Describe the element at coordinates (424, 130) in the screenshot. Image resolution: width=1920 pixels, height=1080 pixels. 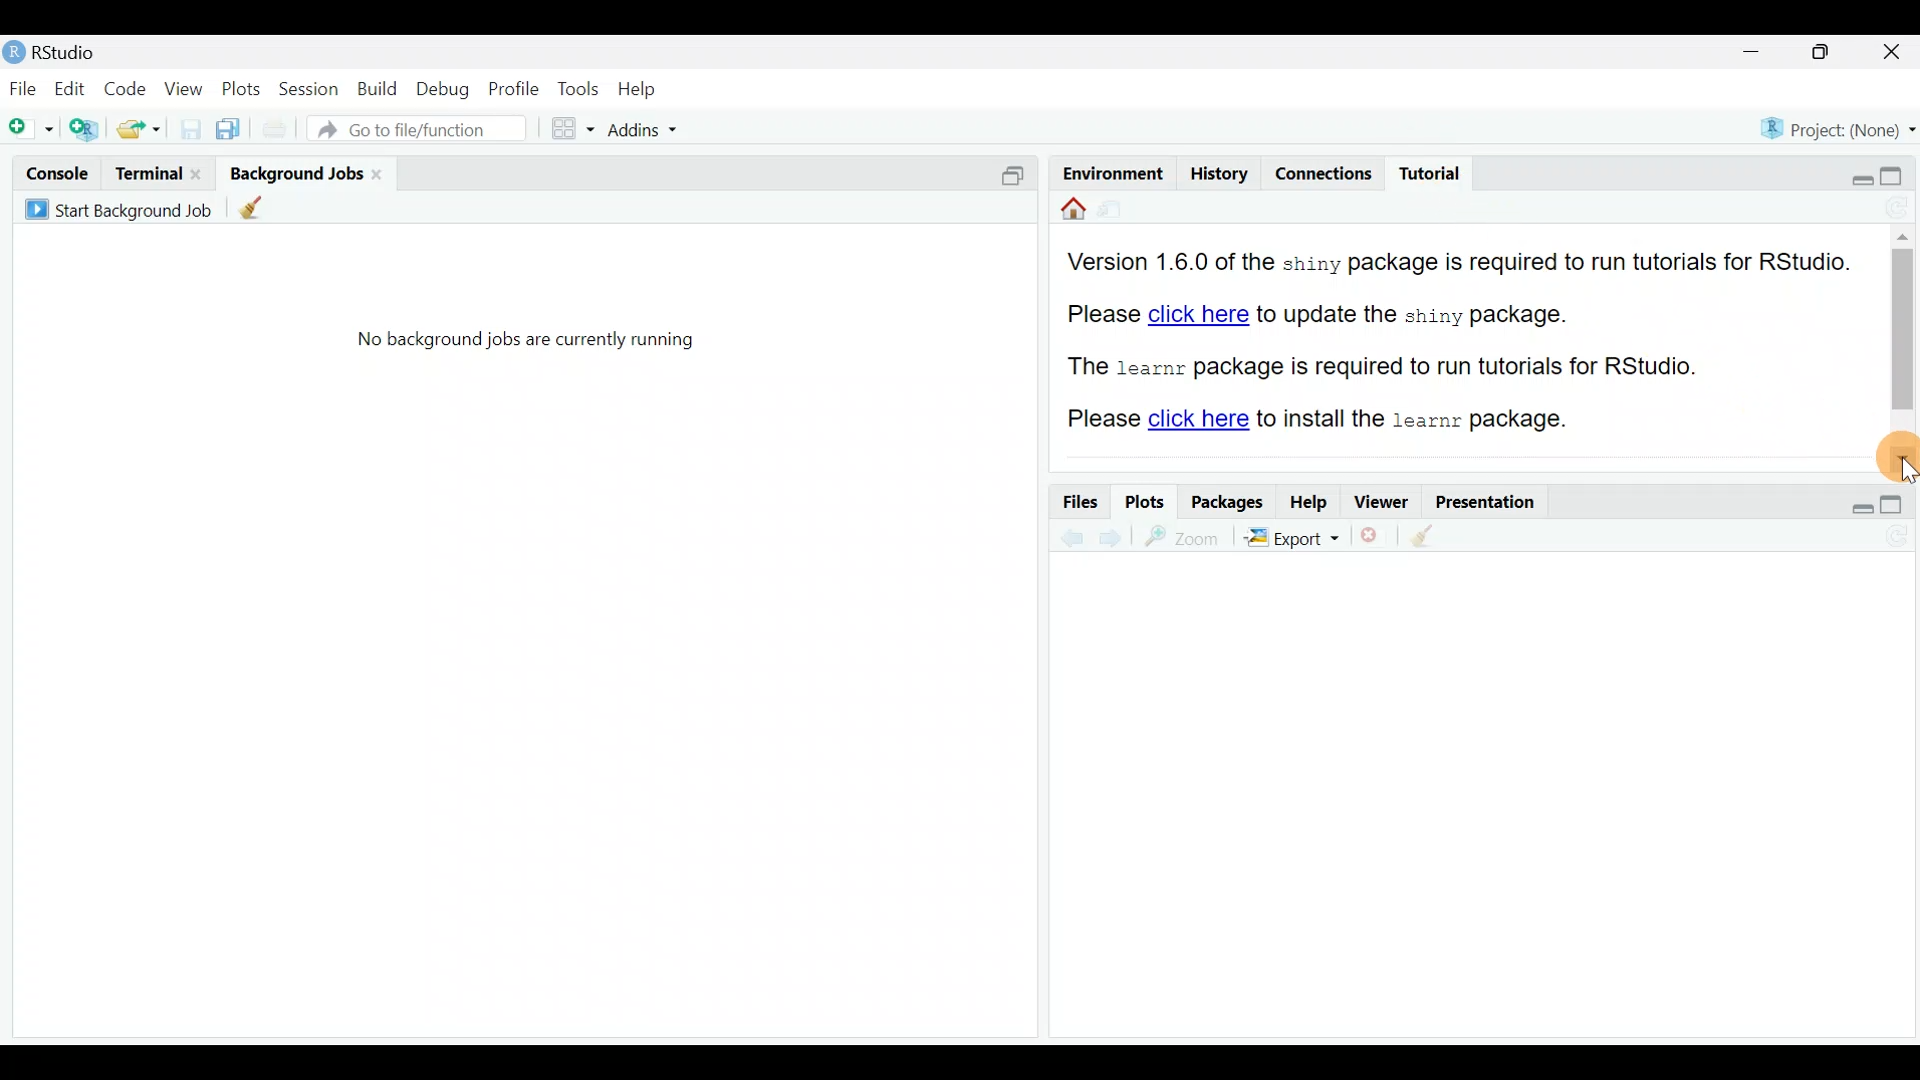
I see `Go to file/function` at that location.